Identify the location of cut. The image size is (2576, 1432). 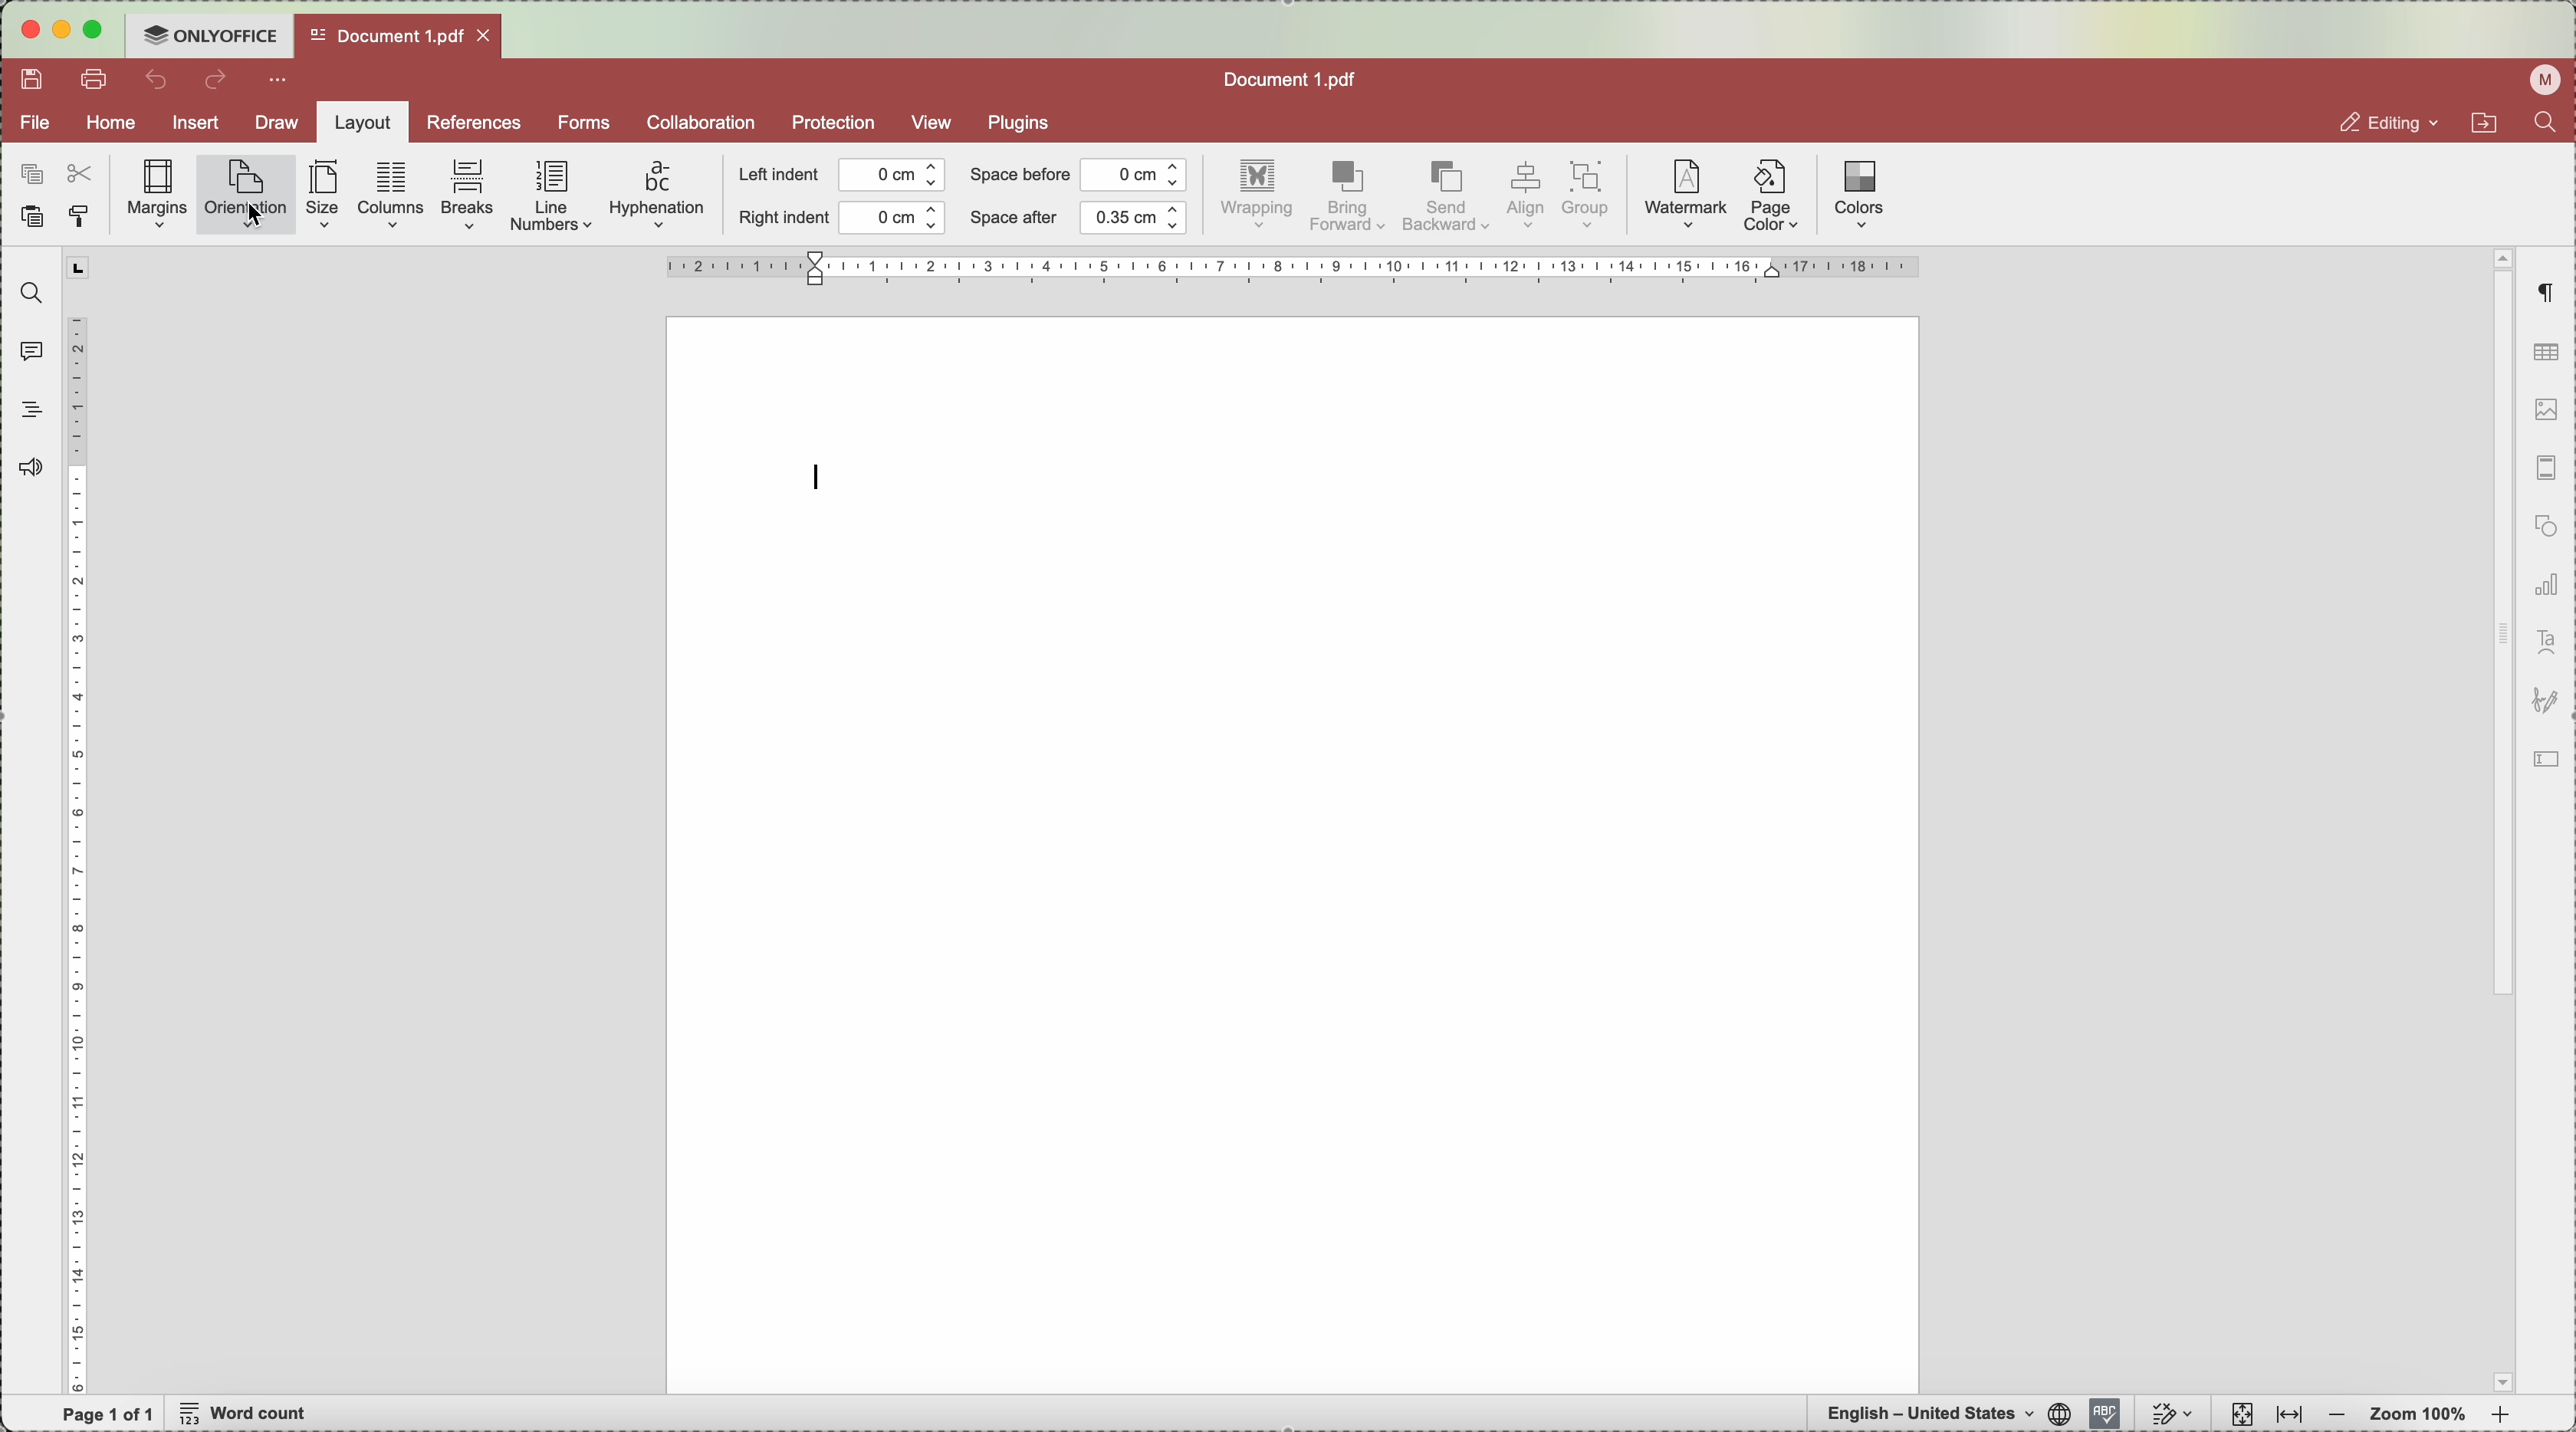
(84, 171).